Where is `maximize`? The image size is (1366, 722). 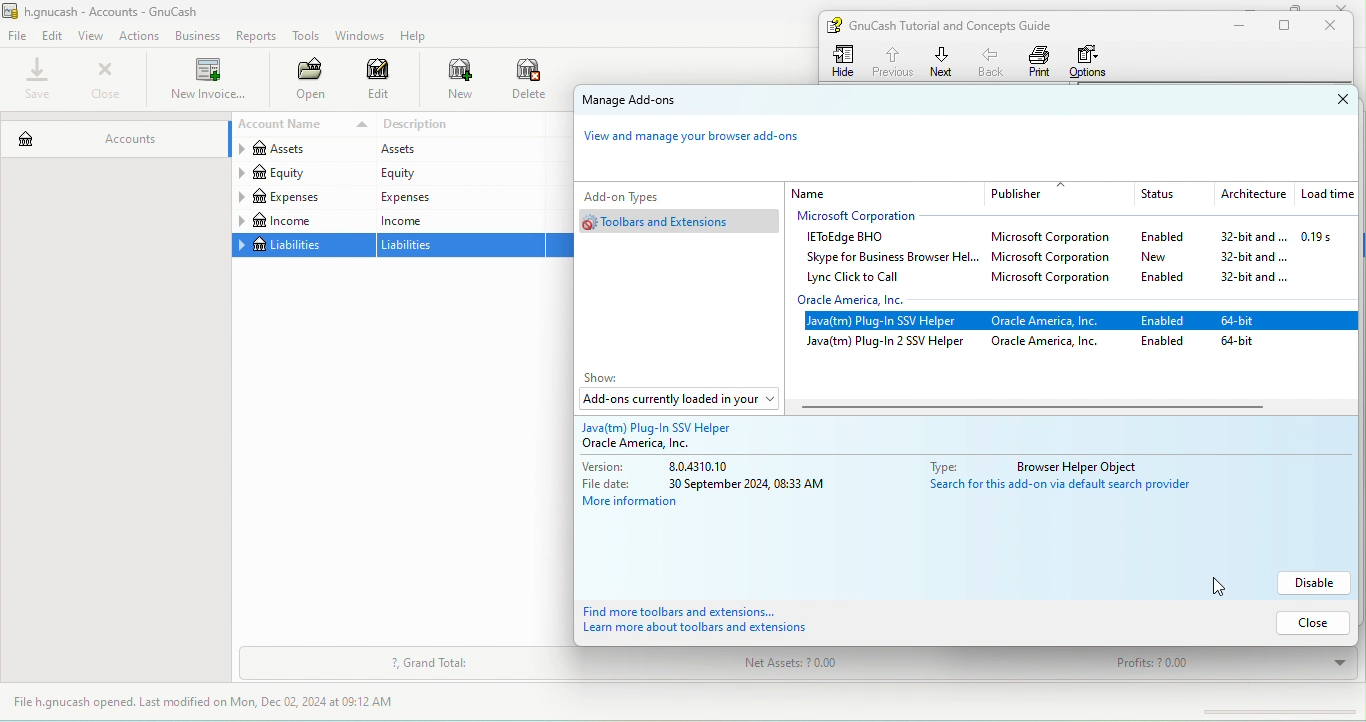
maximize is located at coordinates (1292, 7).